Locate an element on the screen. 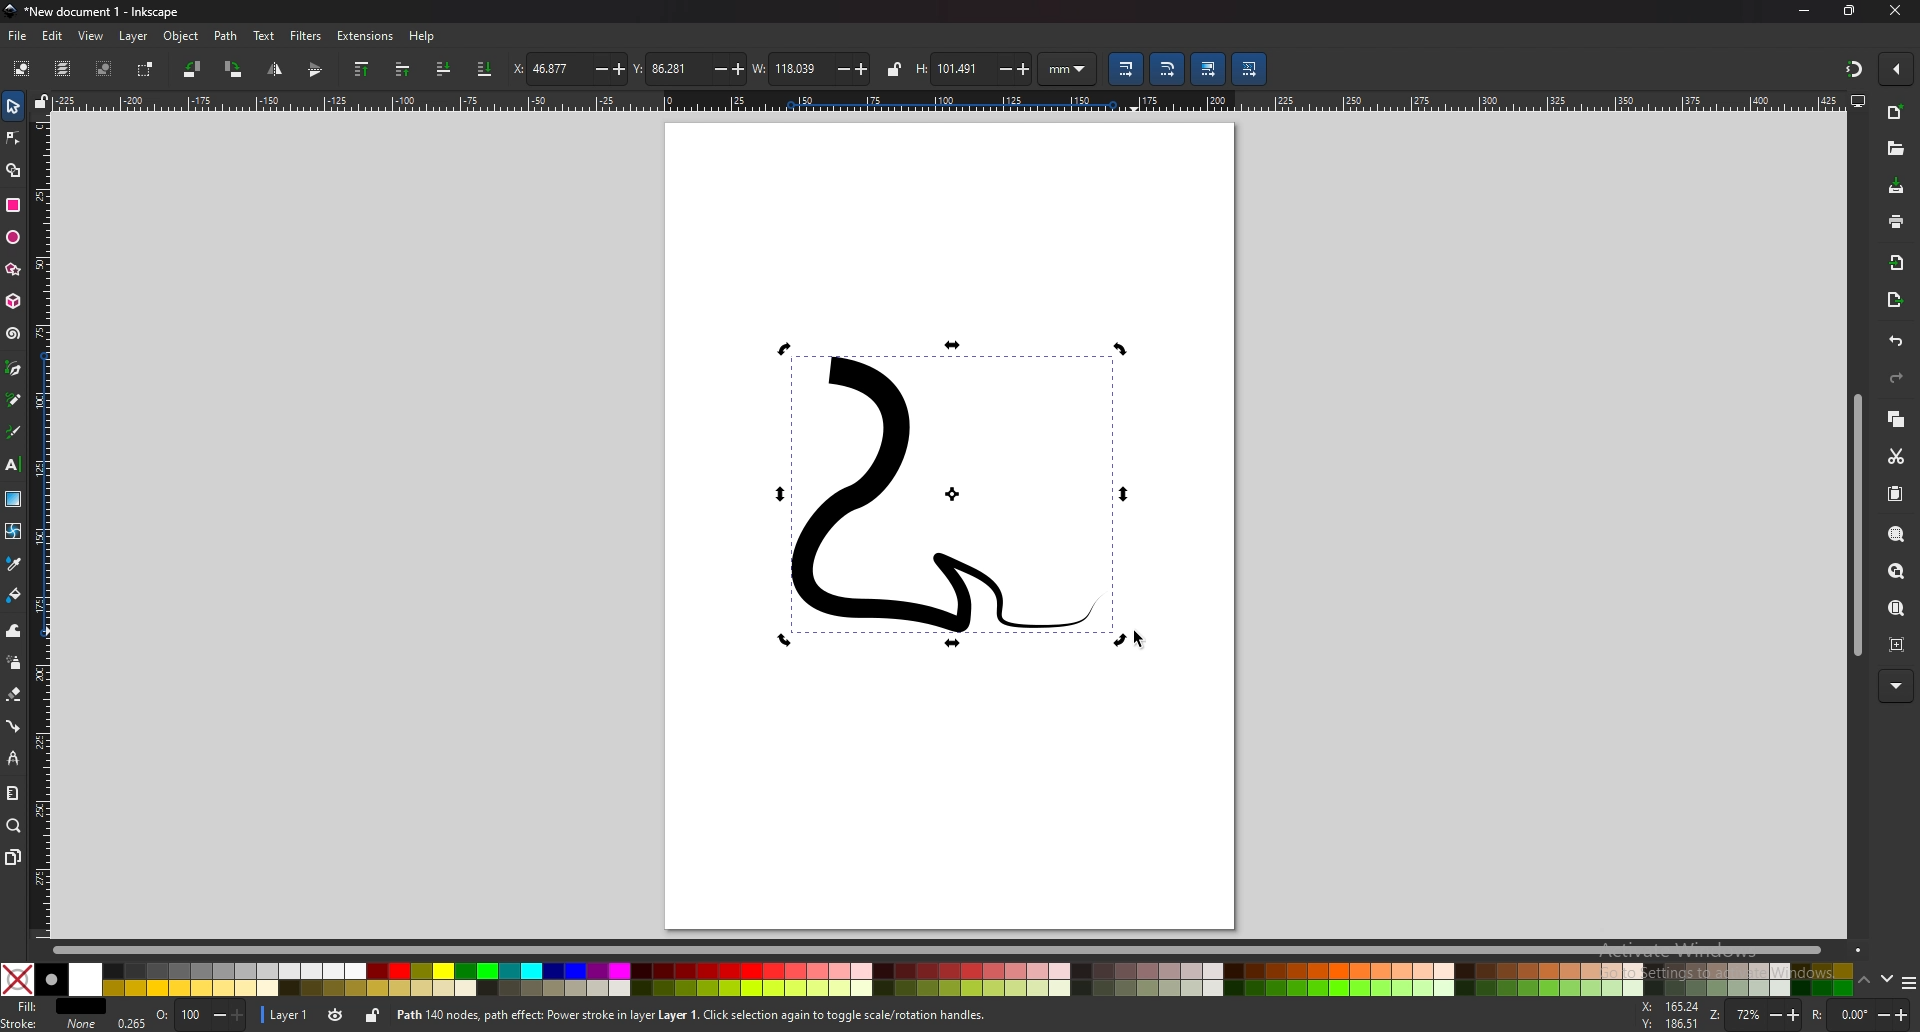  print is located at coordinates (1896, 222).